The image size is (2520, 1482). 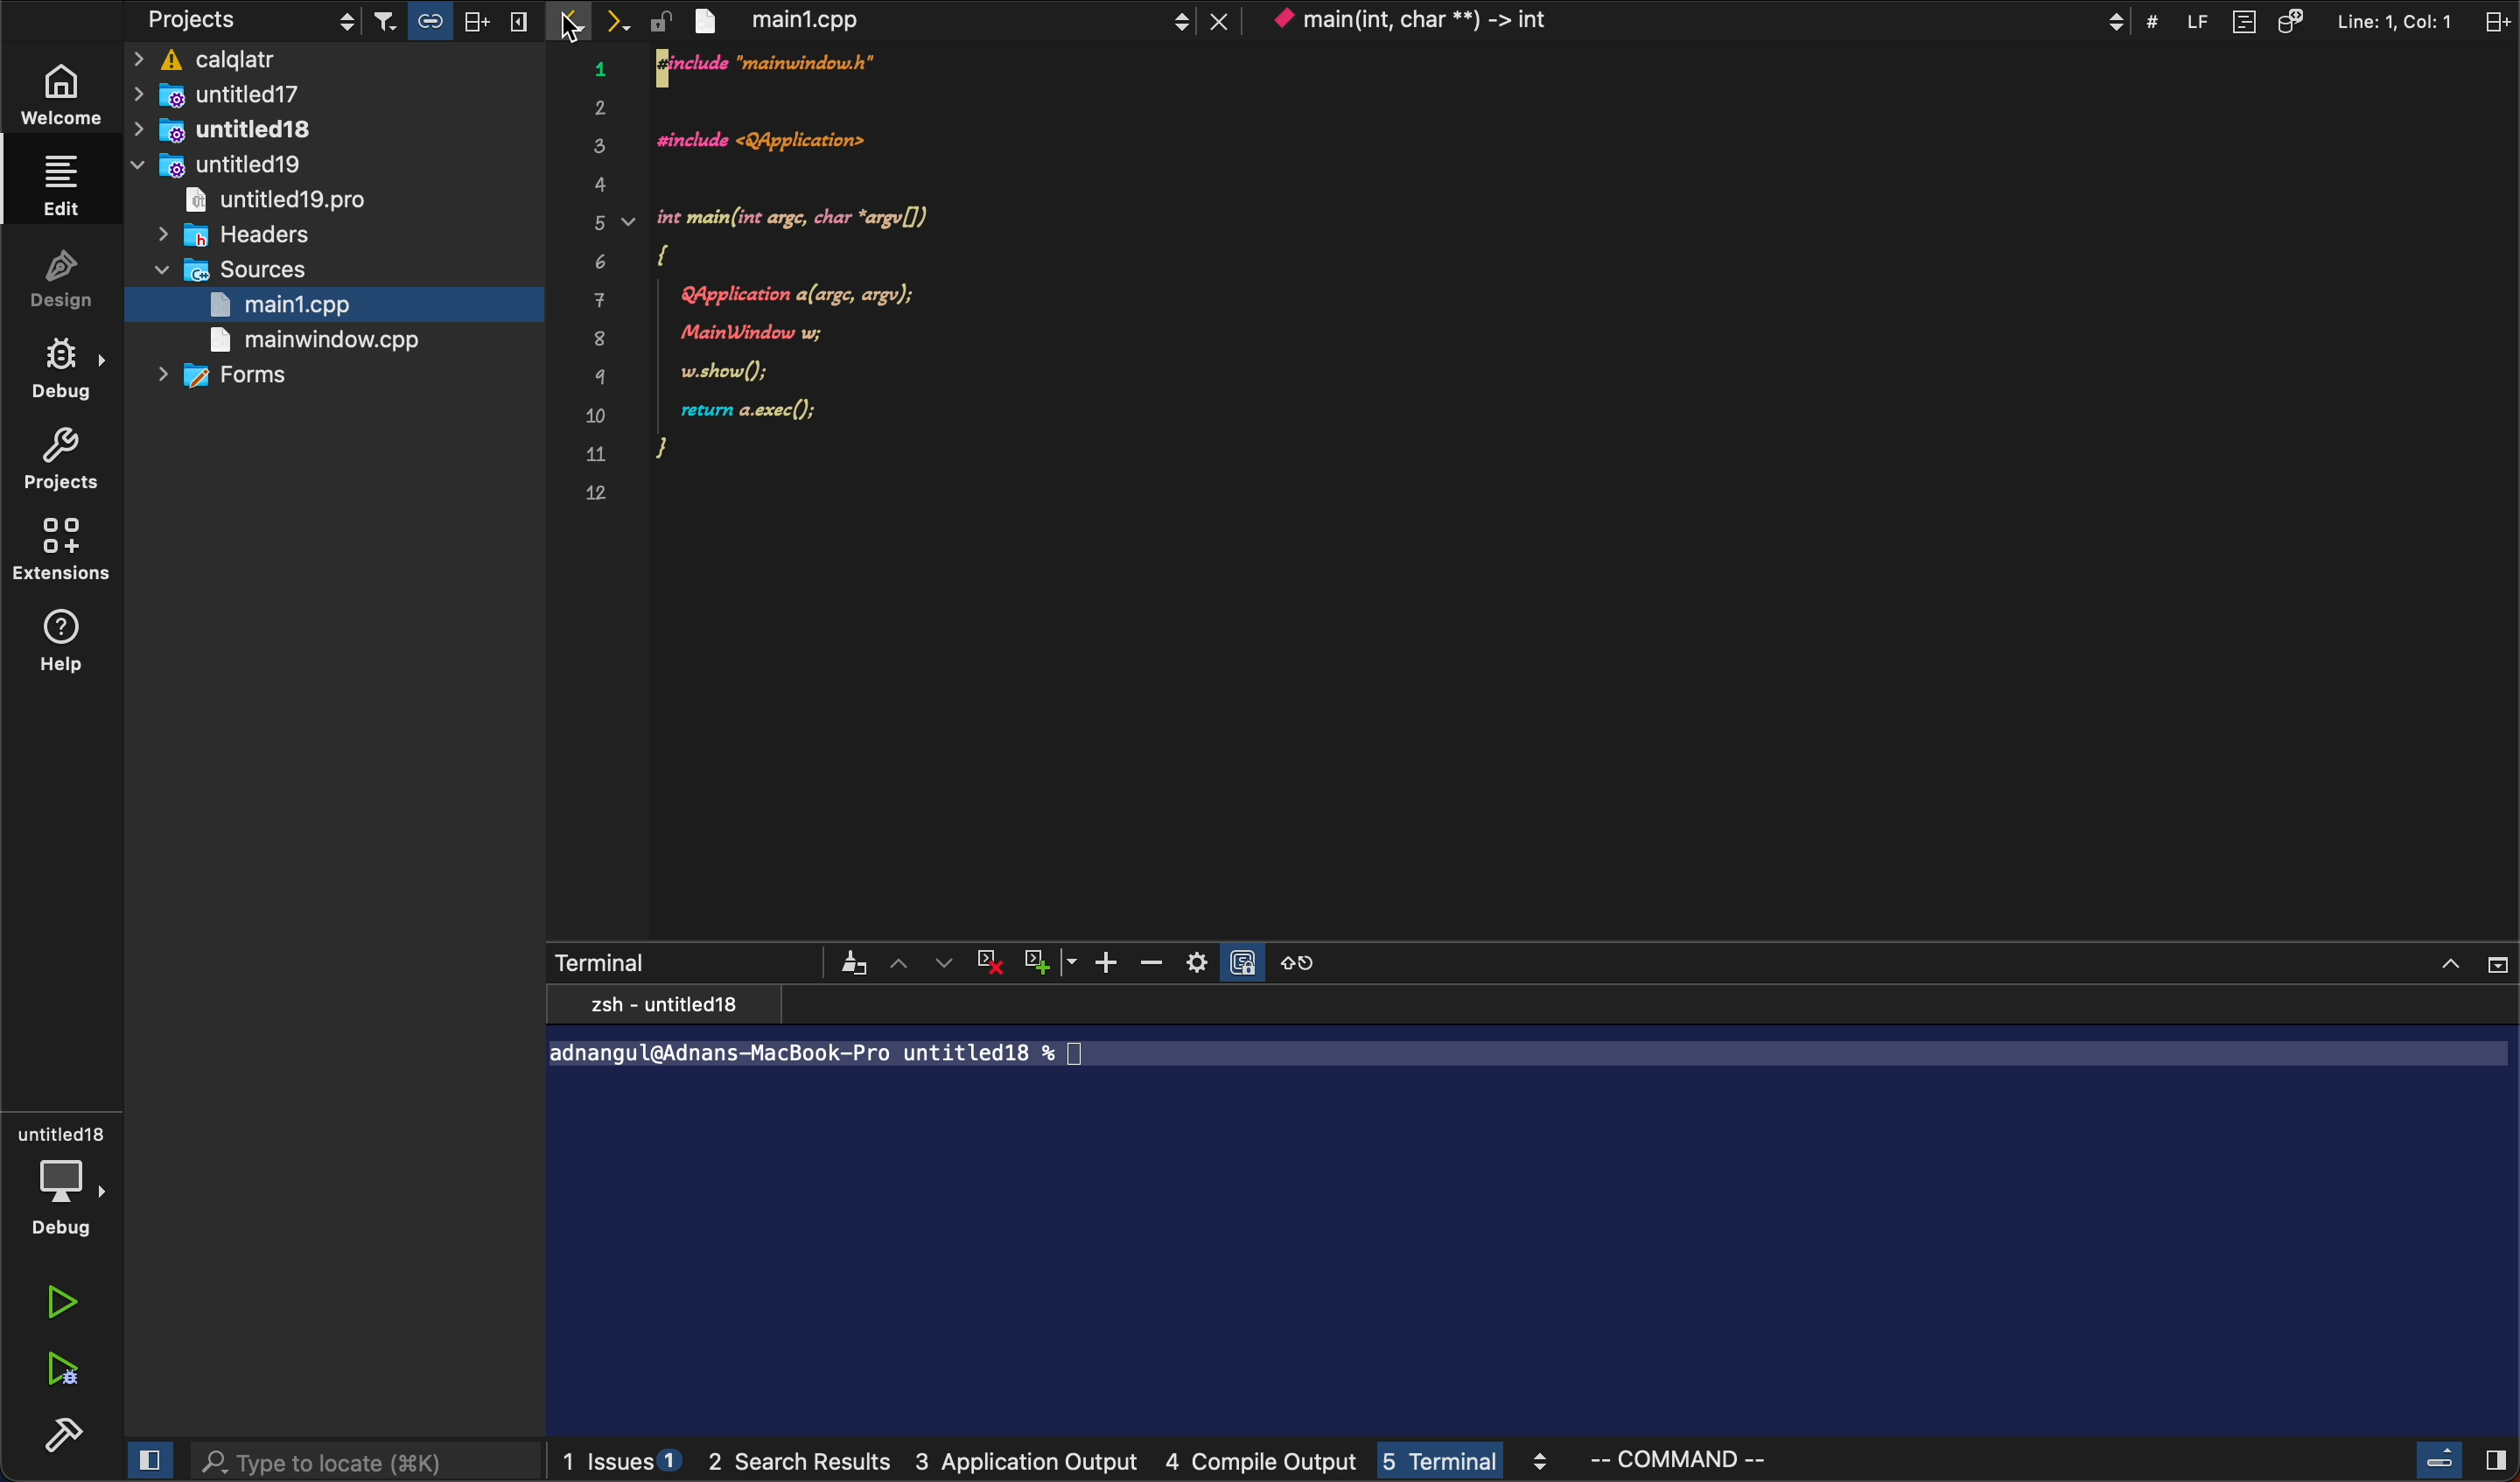 I want to click on filters, so click(x=451, y=22).